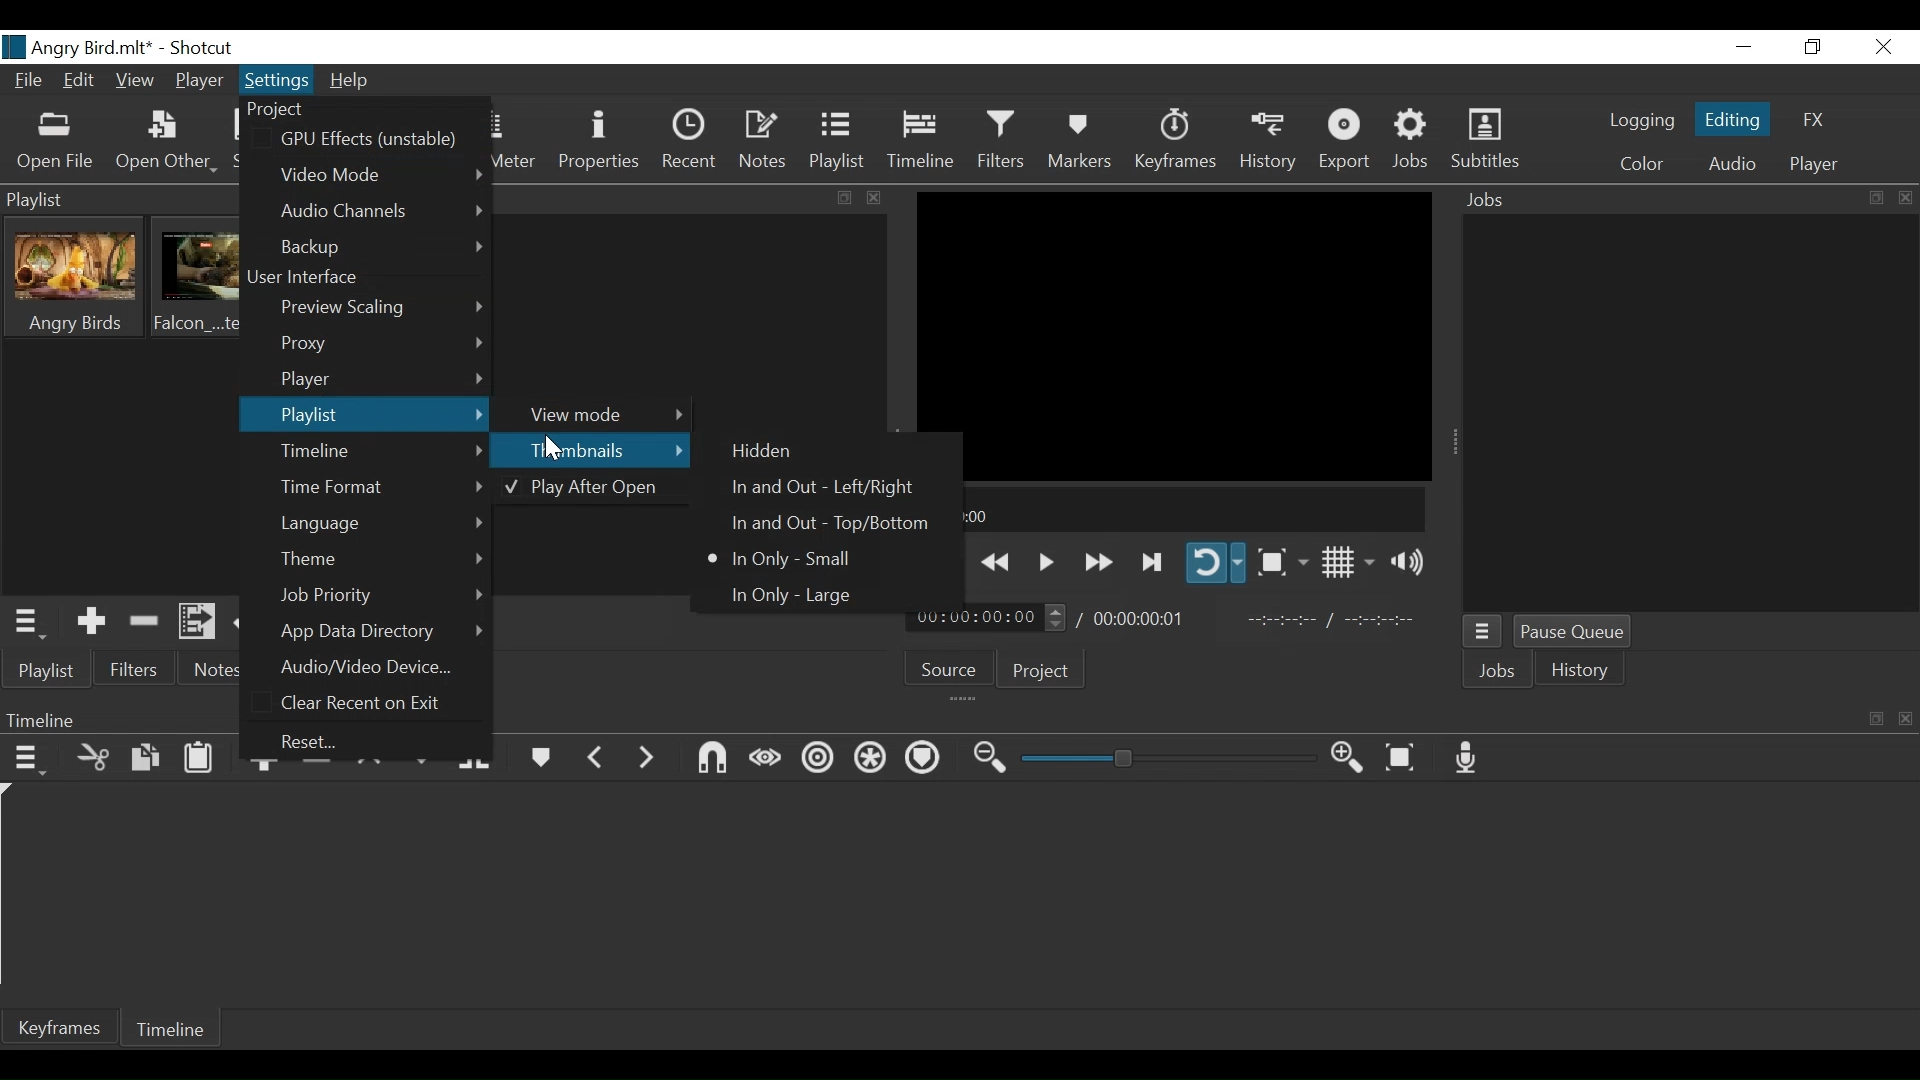  What do you see at coordinates (380, 631) in the screenshot?
I see `App Data Directory` at bounding box center [380, 631].